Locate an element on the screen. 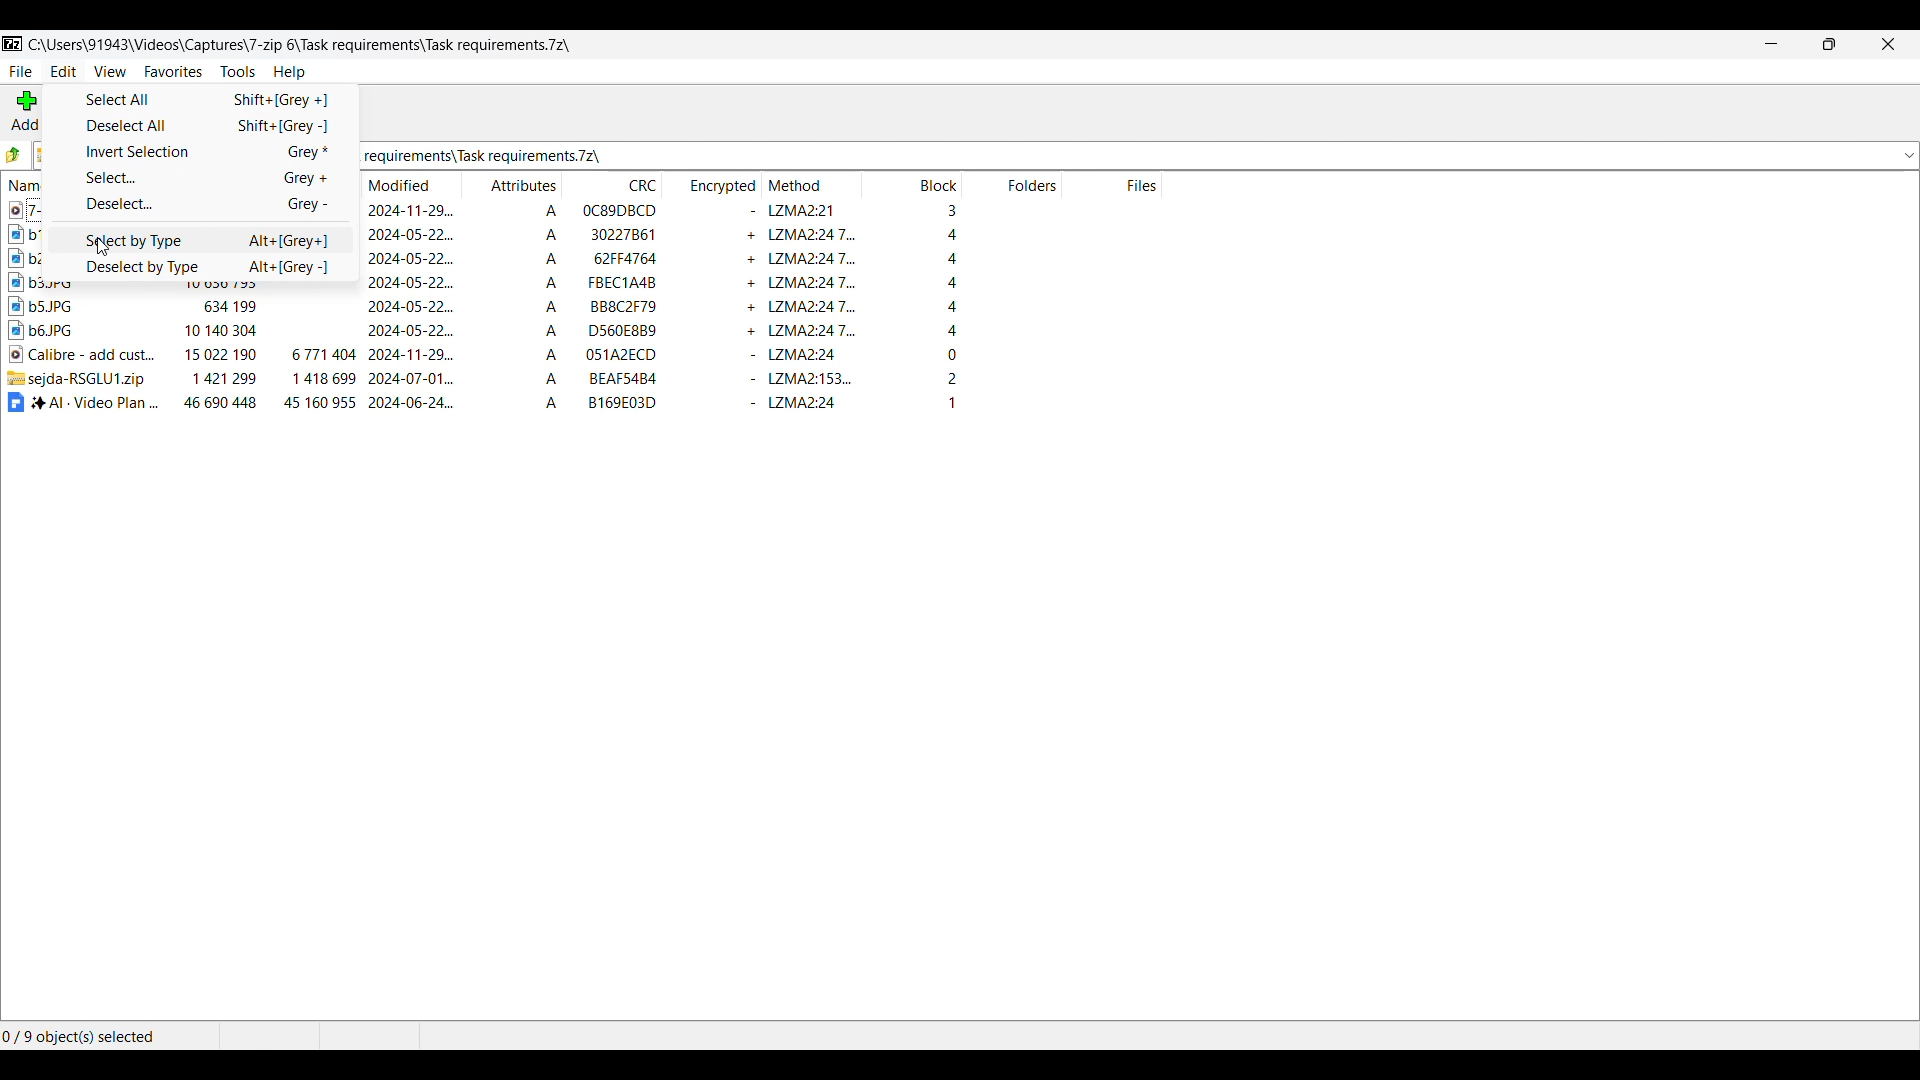  Favorites menu is located at coordinates (173, 72).